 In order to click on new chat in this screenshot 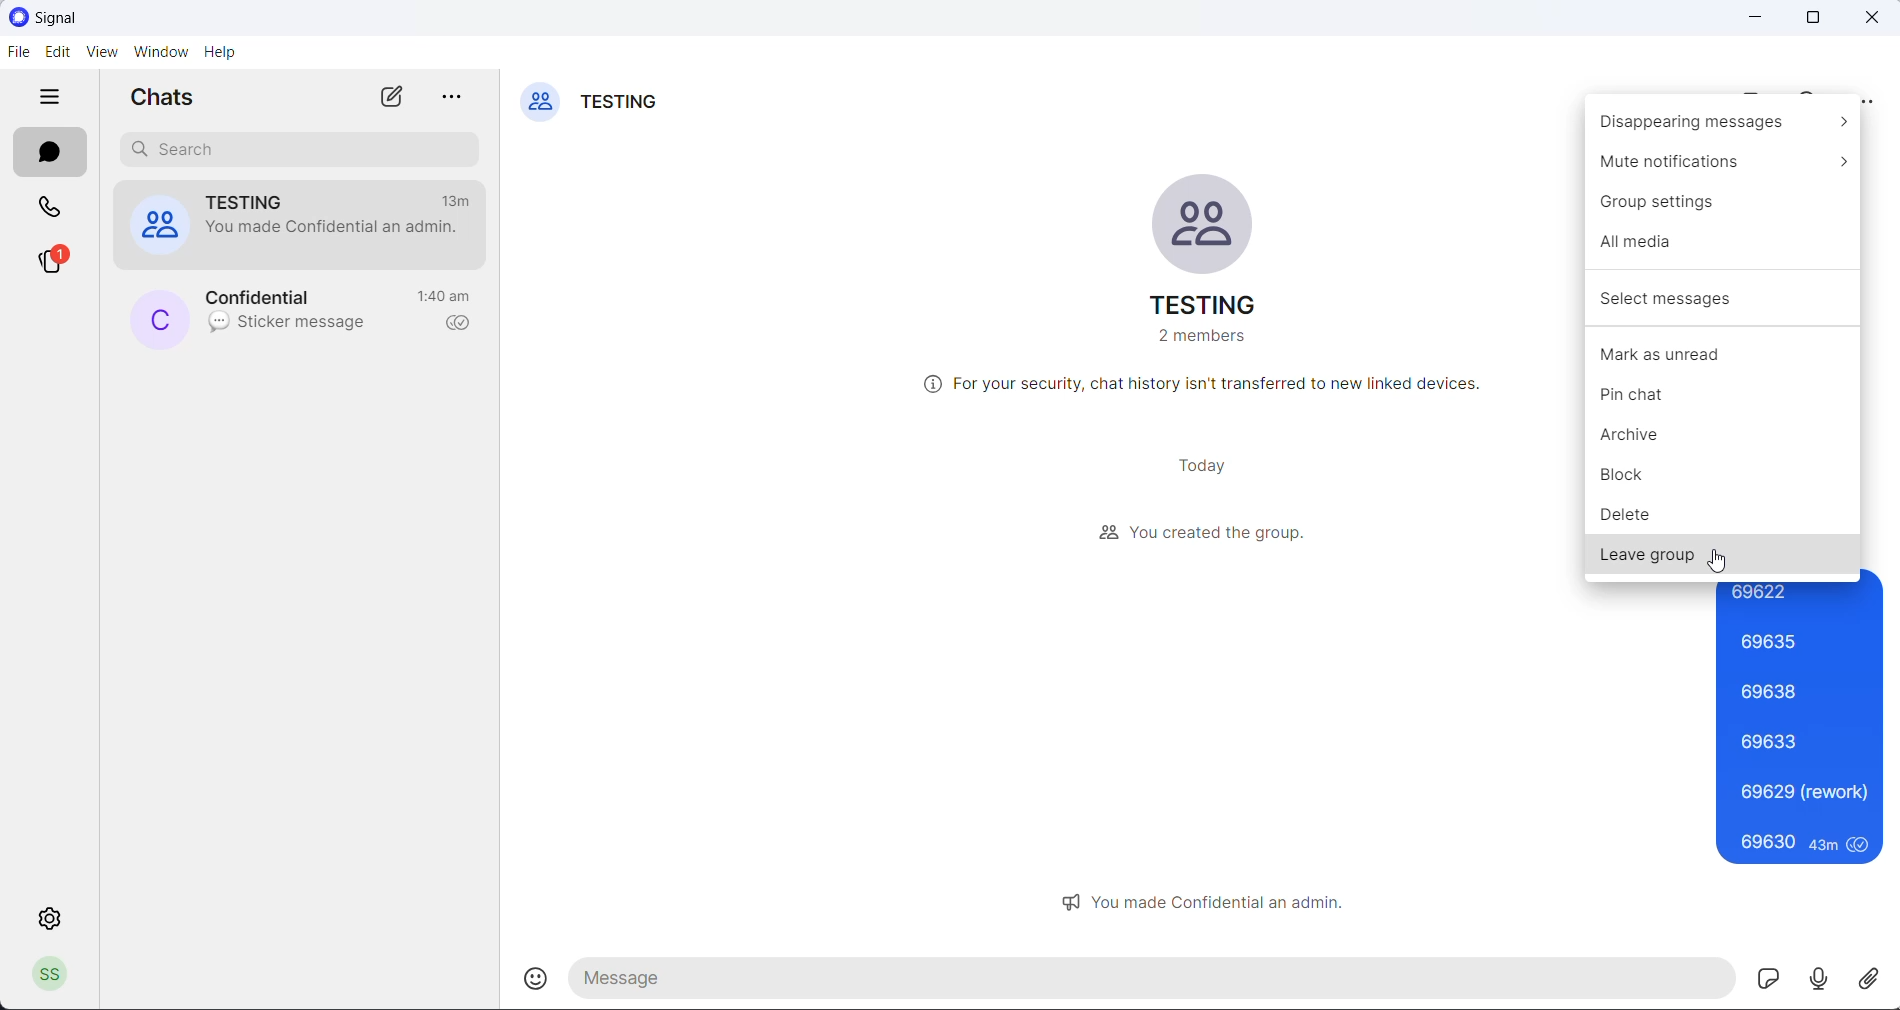, I will do `click(390, 97)`.